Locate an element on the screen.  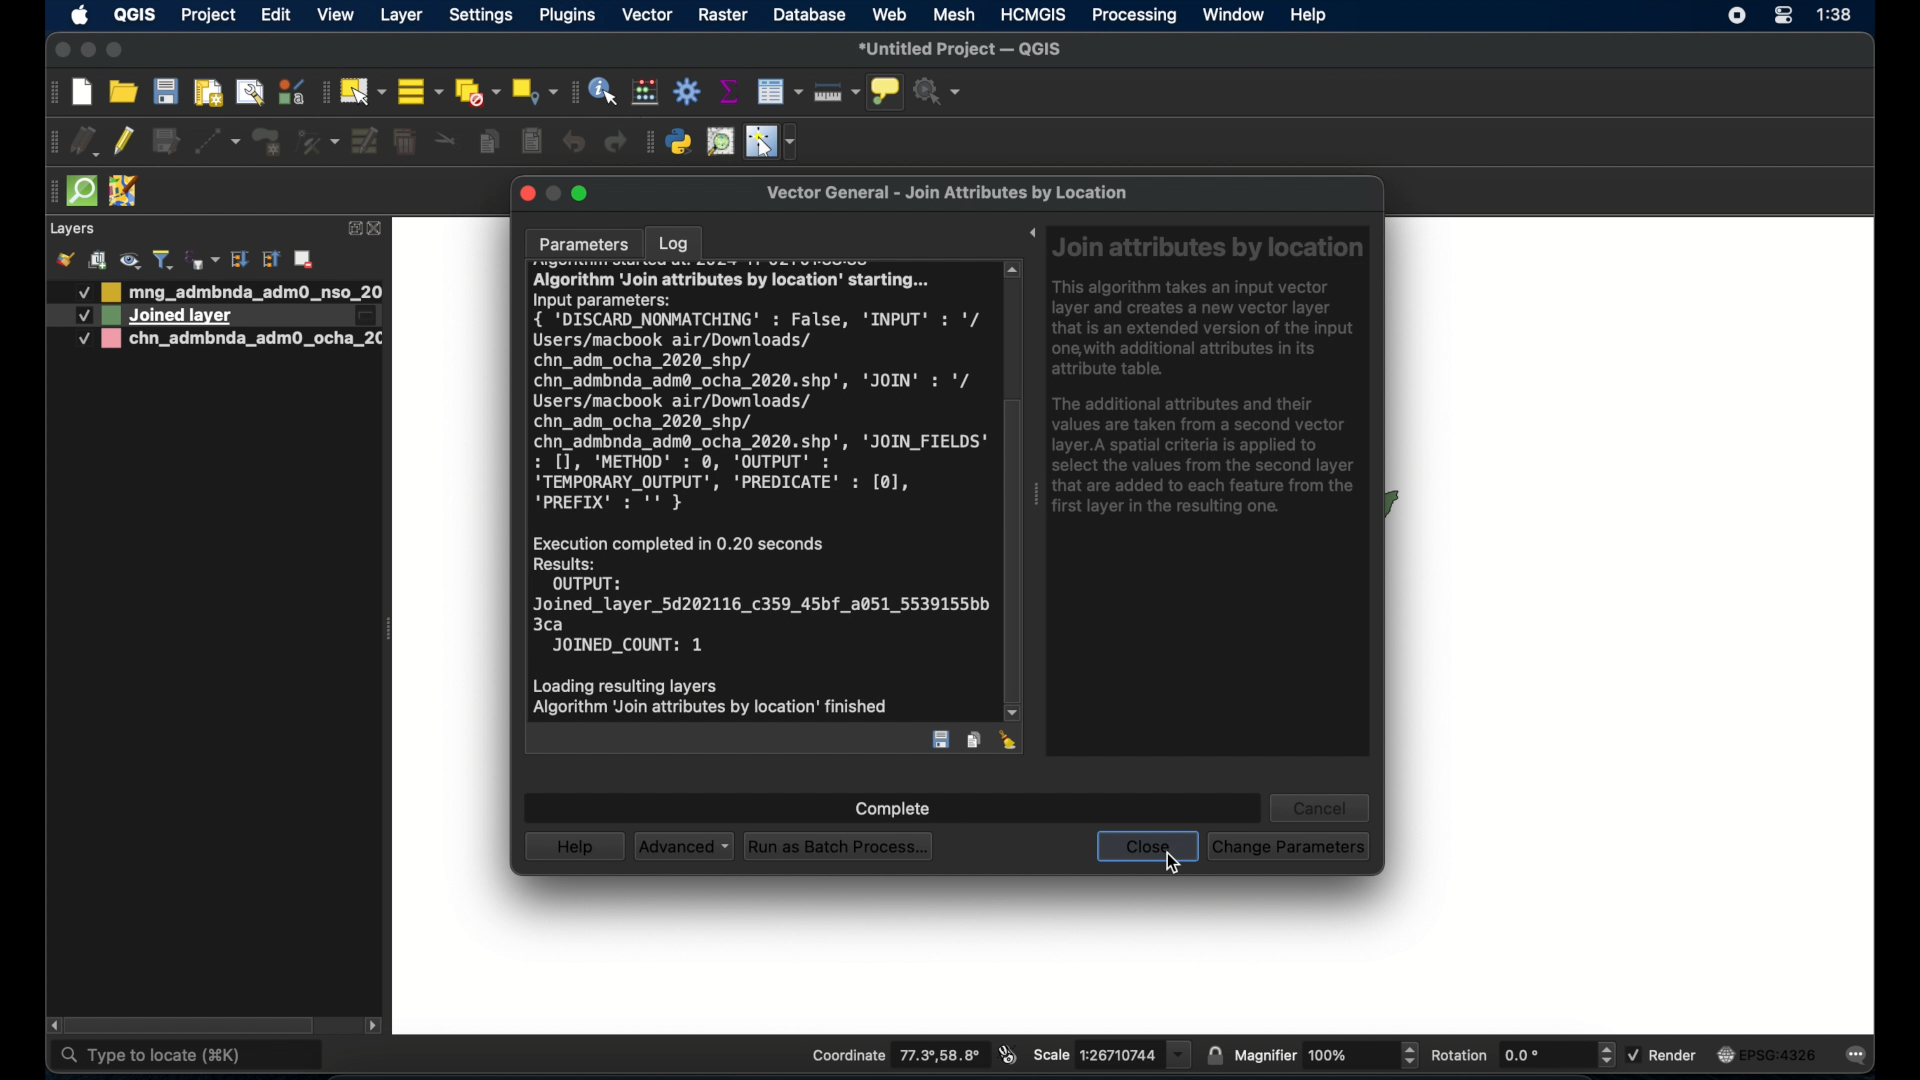
osm place search is located at coordinates (721, 143).